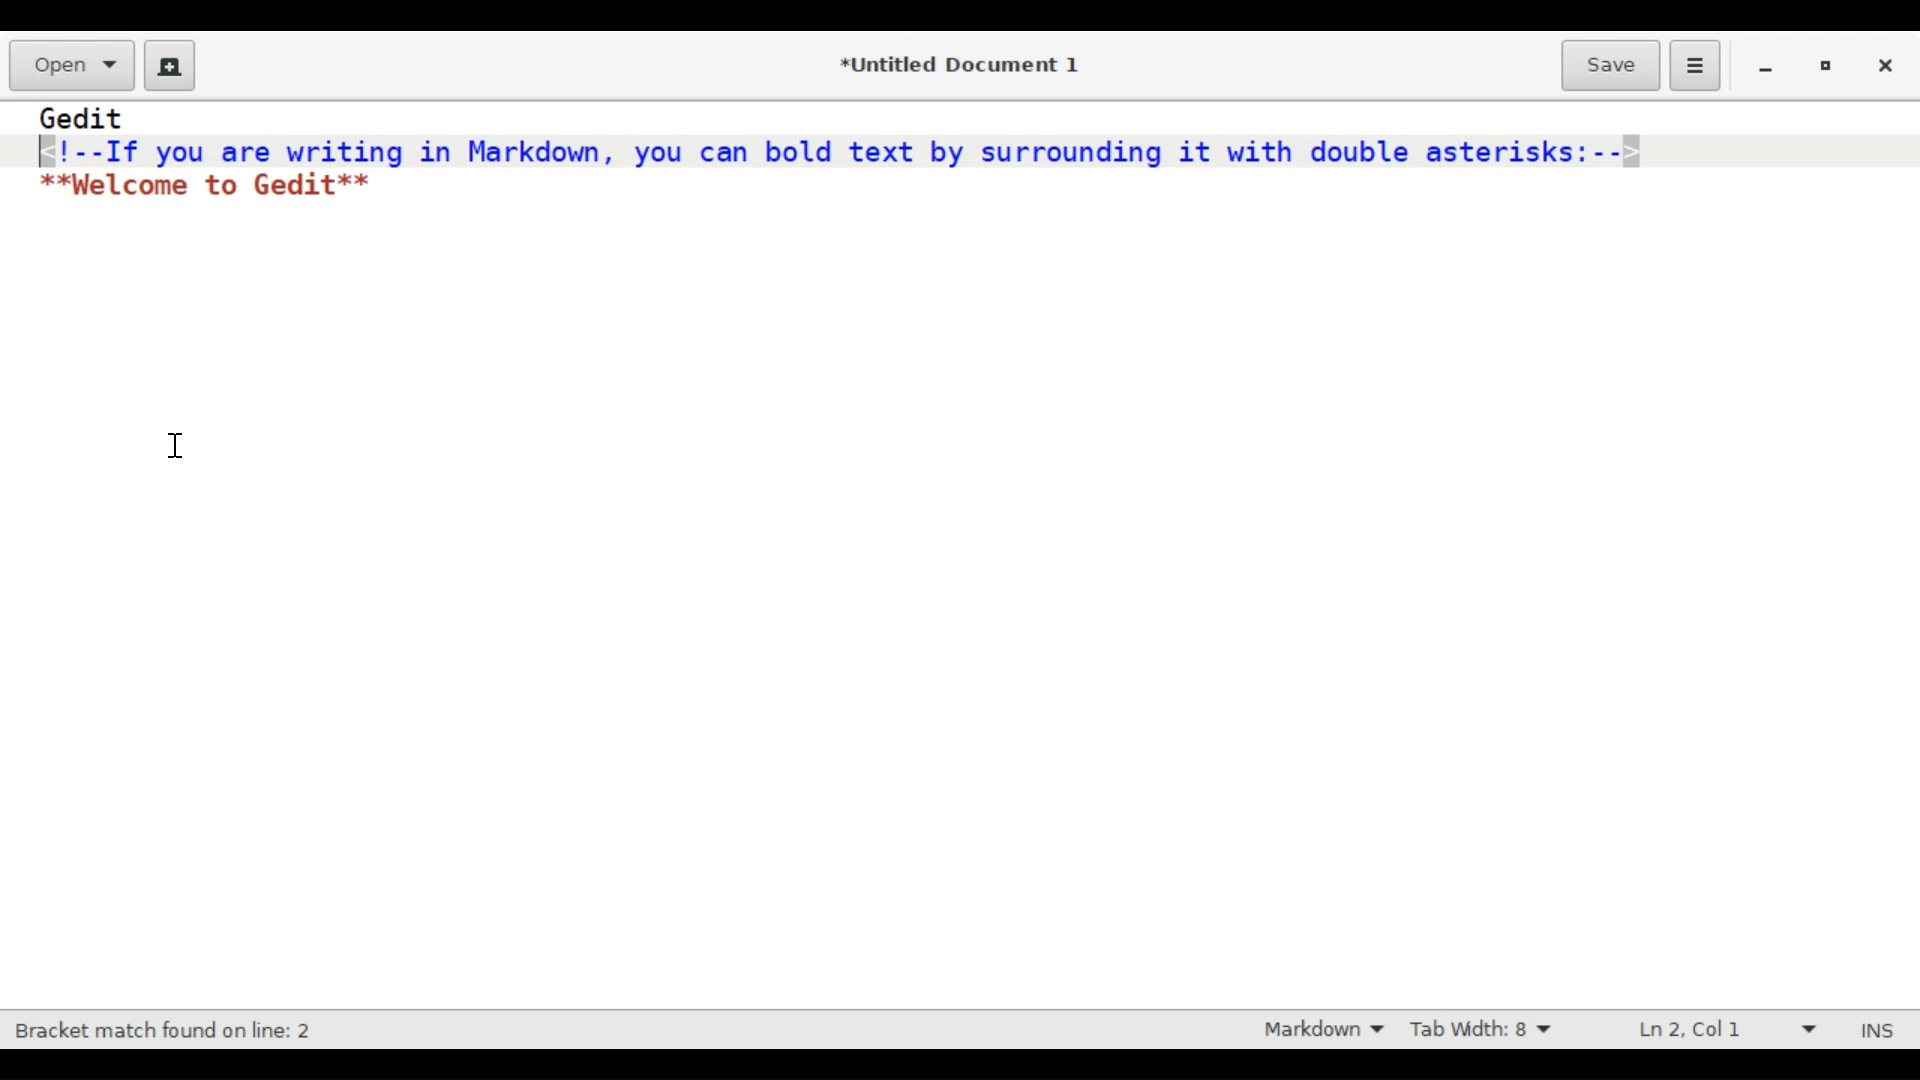  Describe the element at coordinates (71, 65) in the screenshot. I see `Open` at that location.